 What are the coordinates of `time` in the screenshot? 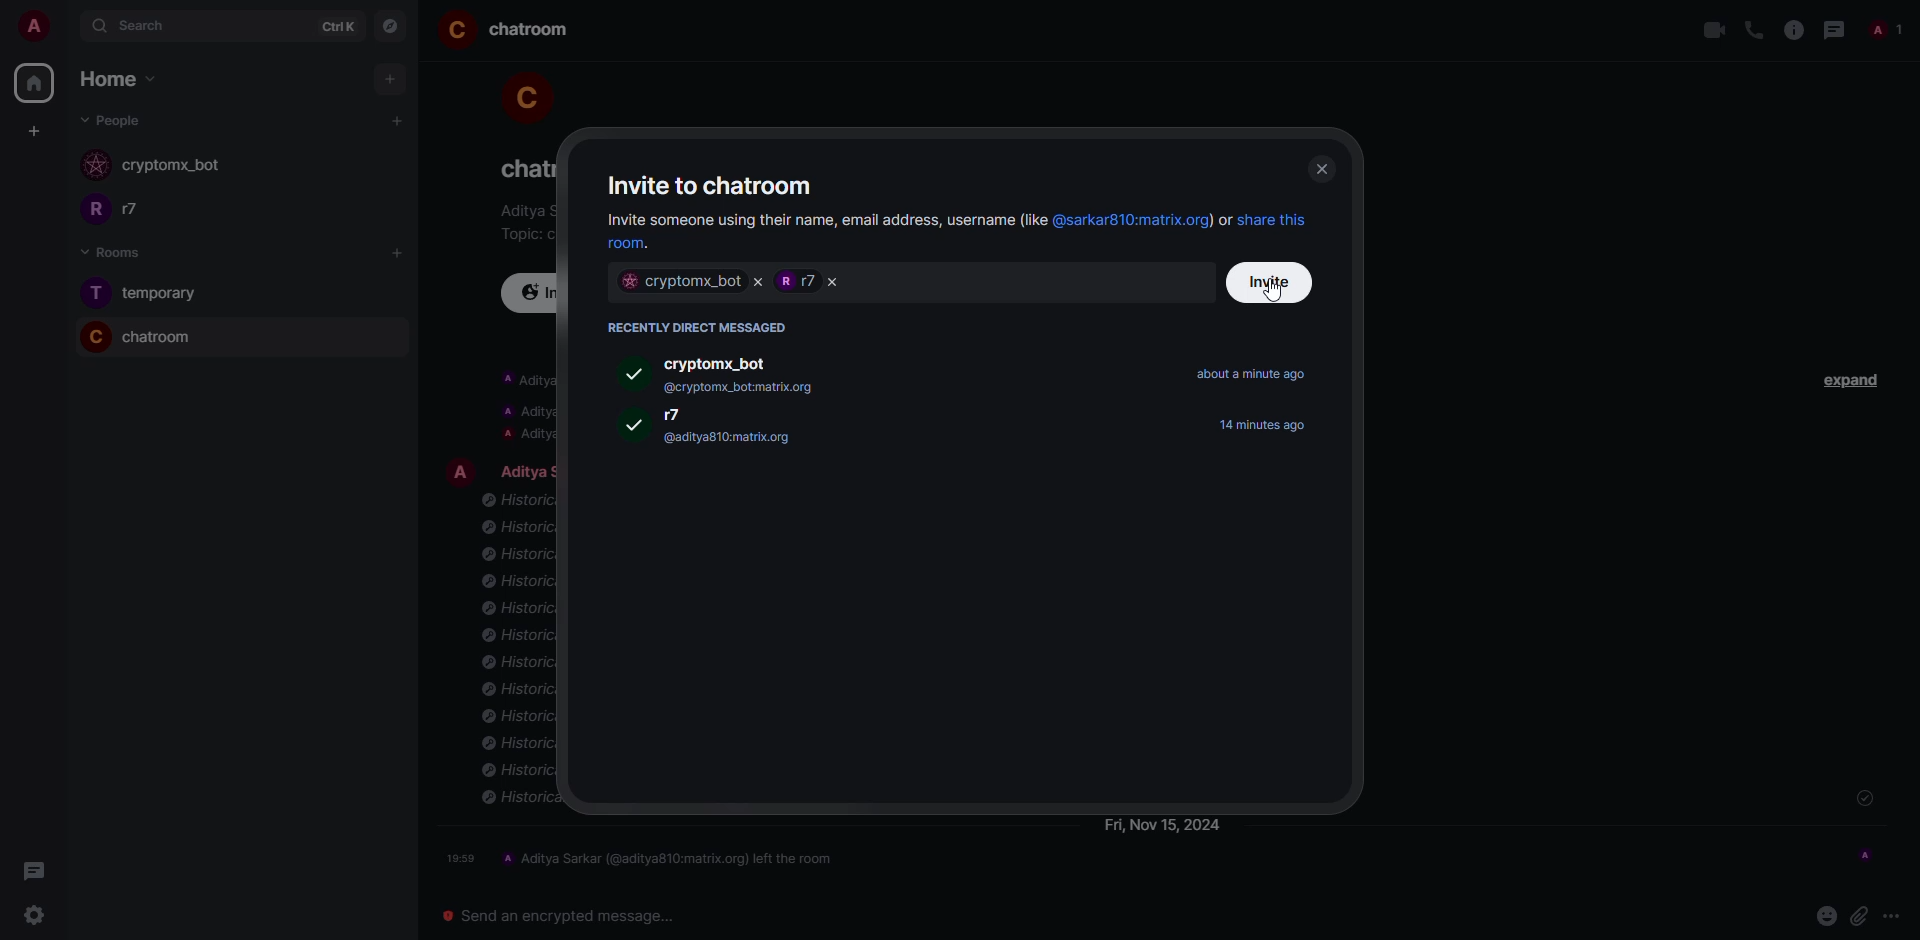 It's located at (462, 858).